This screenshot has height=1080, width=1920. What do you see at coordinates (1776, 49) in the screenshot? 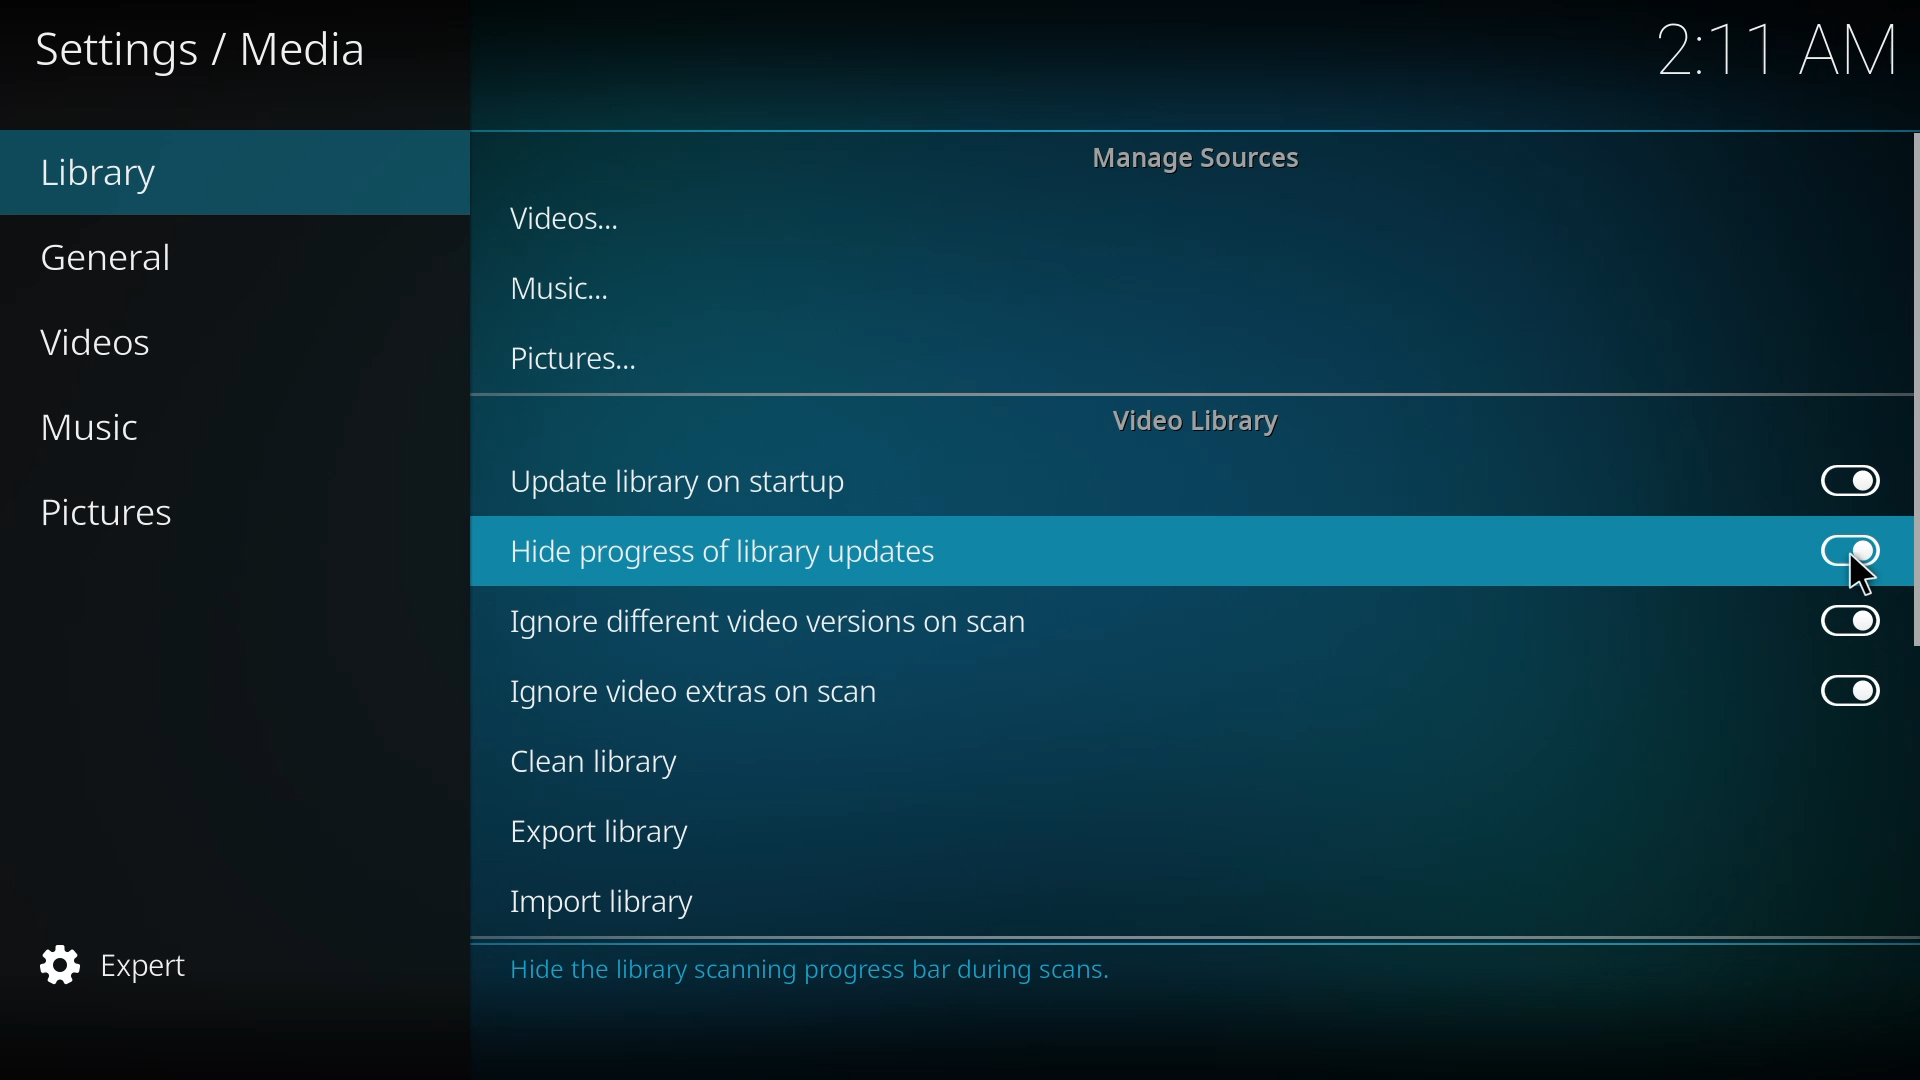
I see `time` at bounding box center [1776, 49].